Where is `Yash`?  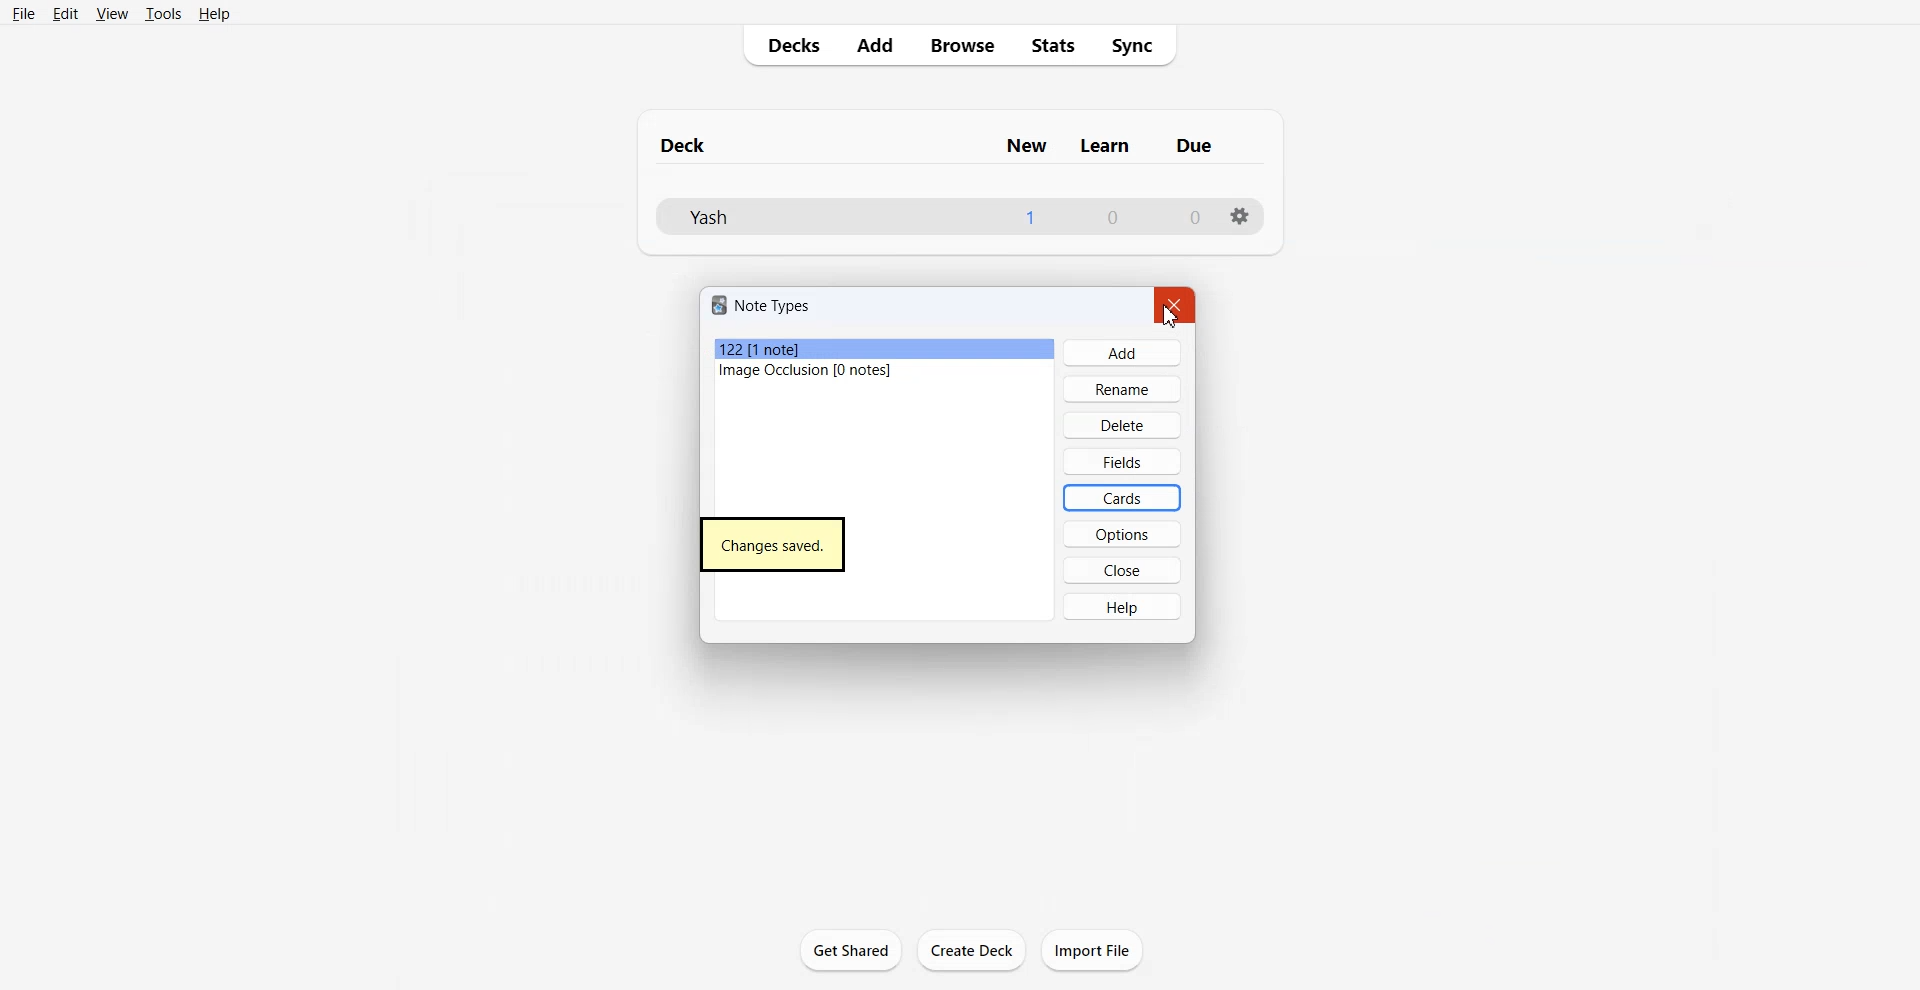 Yash is located at coordinates (709, 216).